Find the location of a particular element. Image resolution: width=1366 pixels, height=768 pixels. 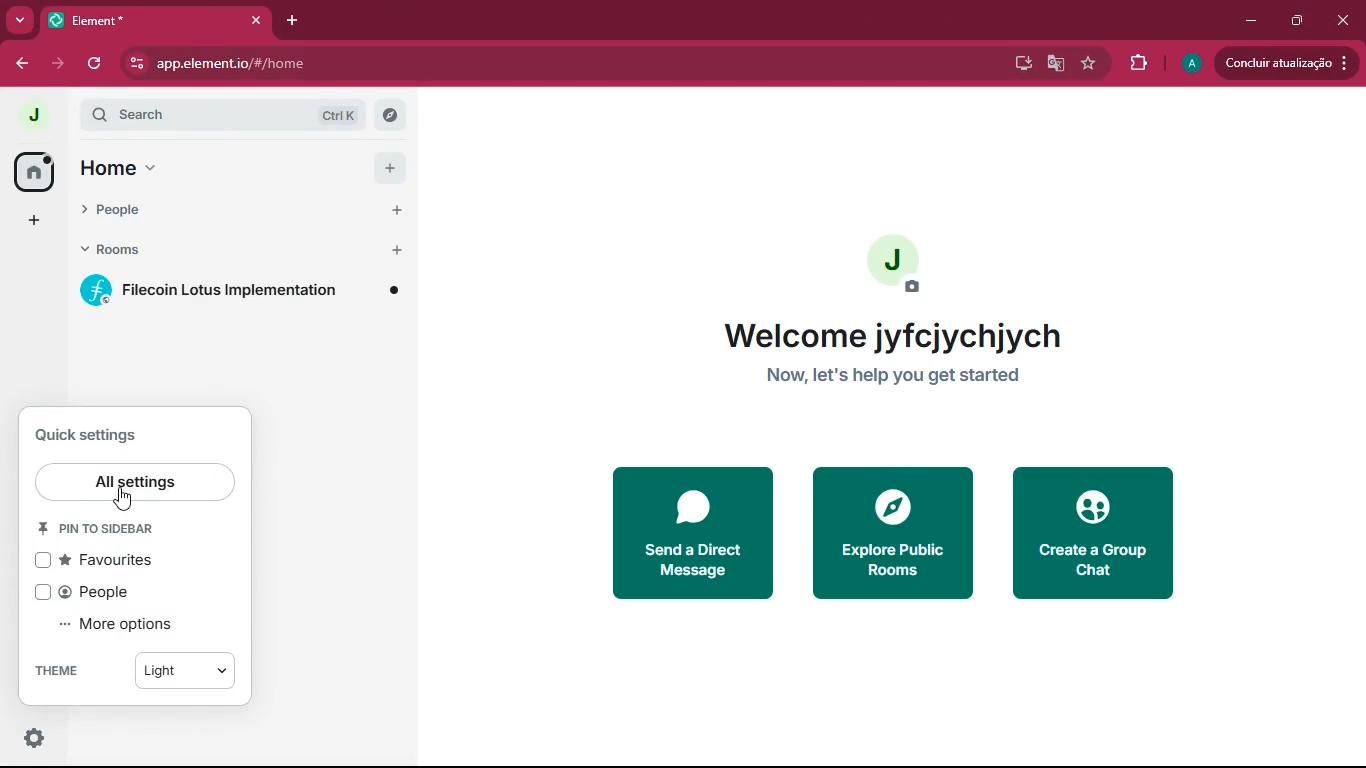

add is located at coordinates (38, 218).